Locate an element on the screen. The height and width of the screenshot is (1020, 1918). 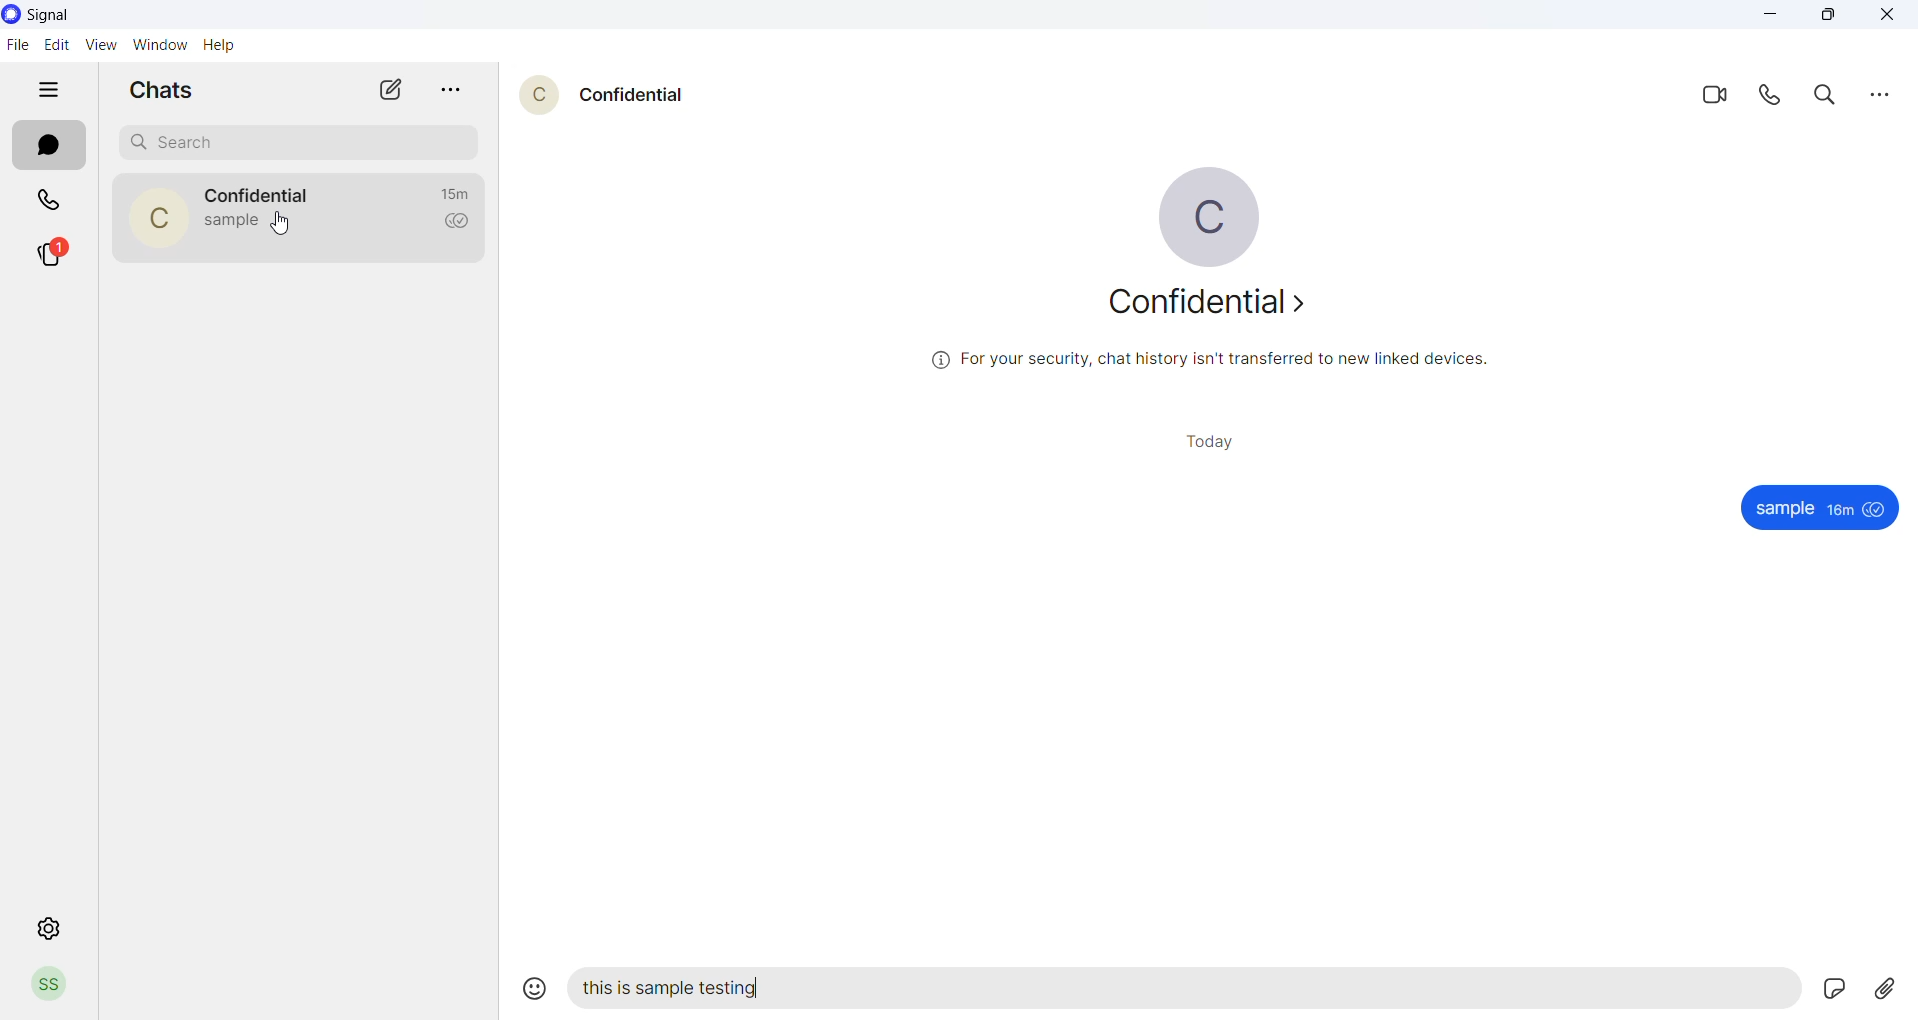
stories is located at coordinates (50, 254).